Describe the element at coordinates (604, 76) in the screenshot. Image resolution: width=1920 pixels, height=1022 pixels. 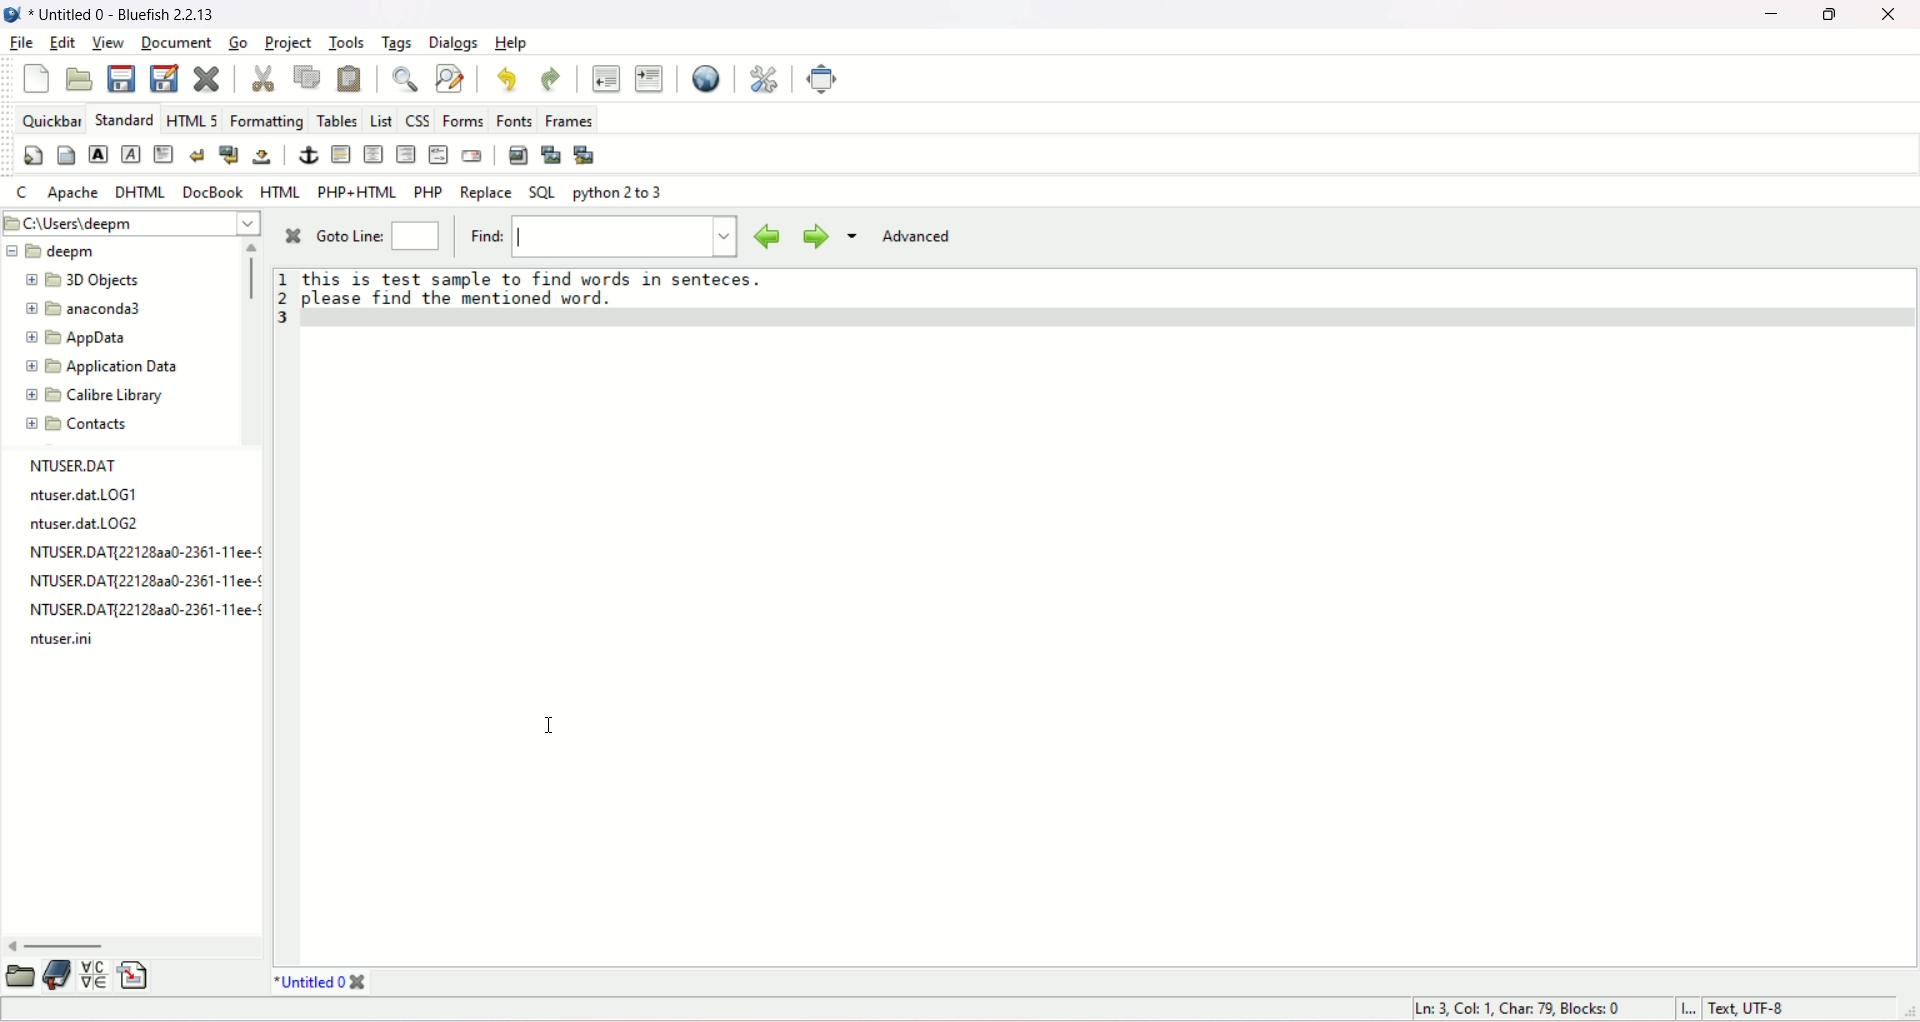
I see `unindent` at that location.